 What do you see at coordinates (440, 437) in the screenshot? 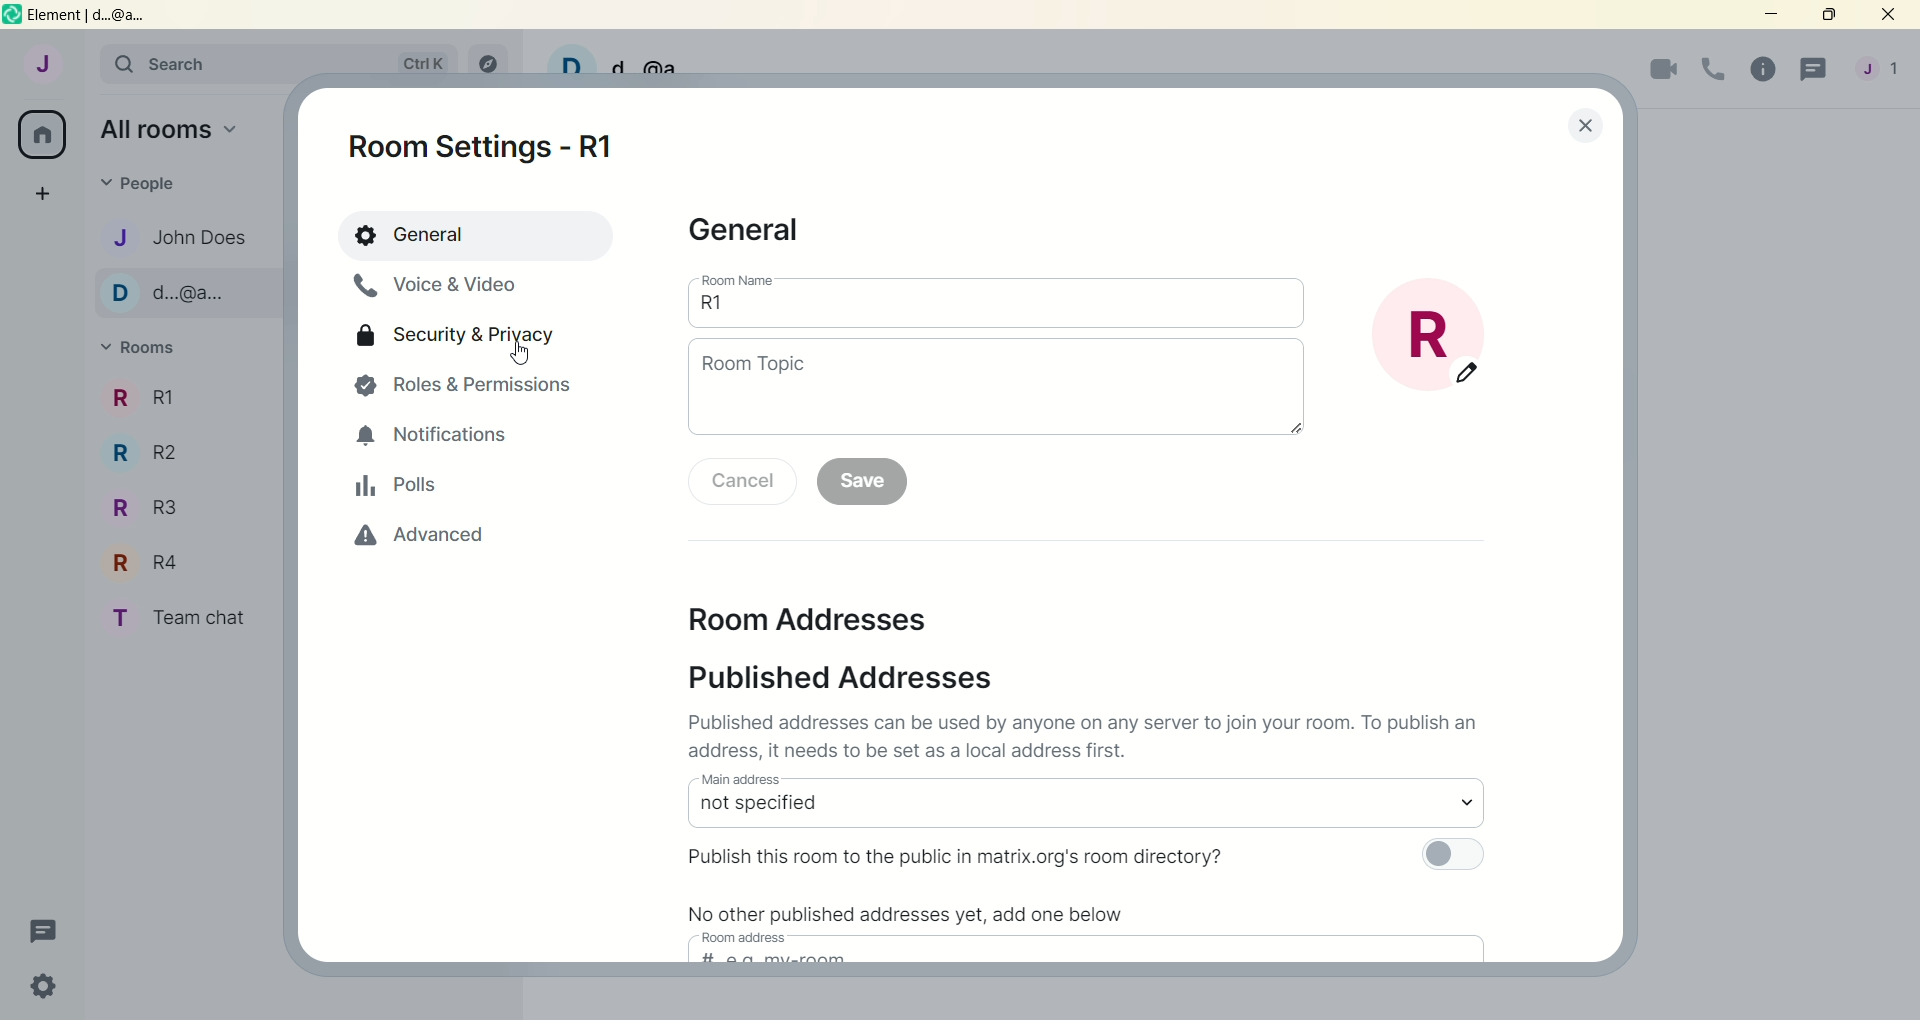
I see `notifications` at bounding box center [440, 437].